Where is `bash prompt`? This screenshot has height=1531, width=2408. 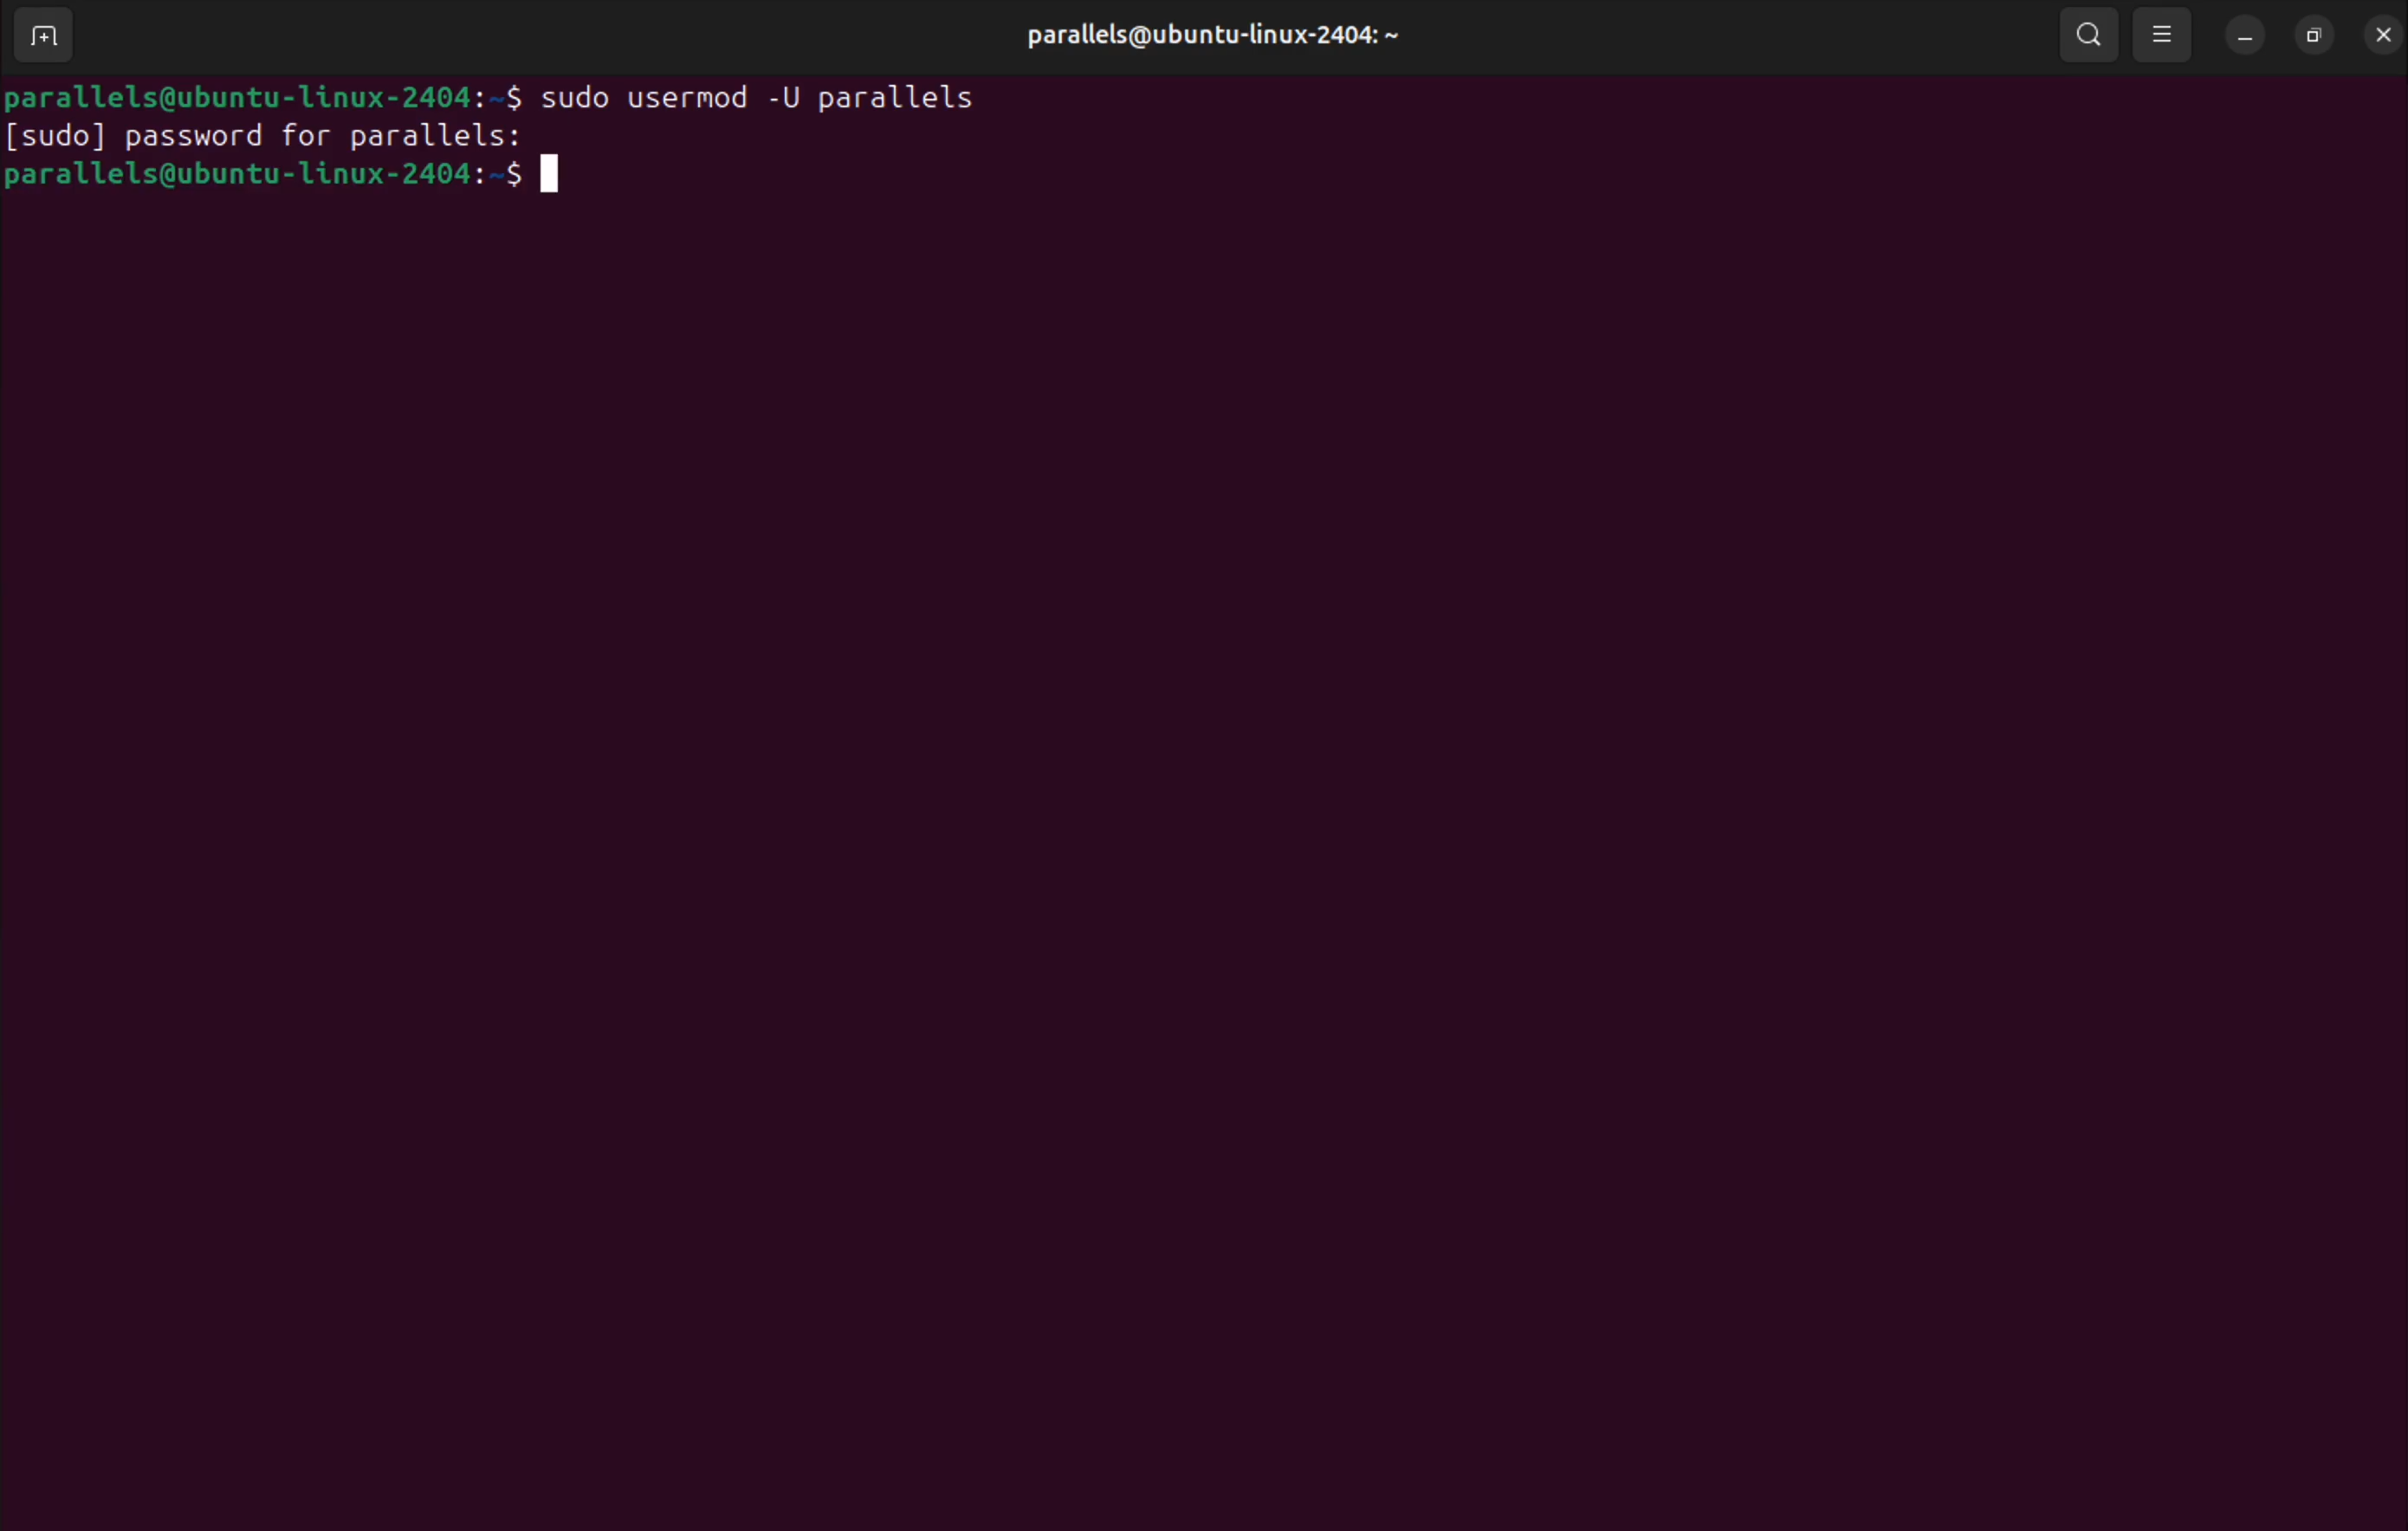 bash prompt is located at coordinates (310, 187).